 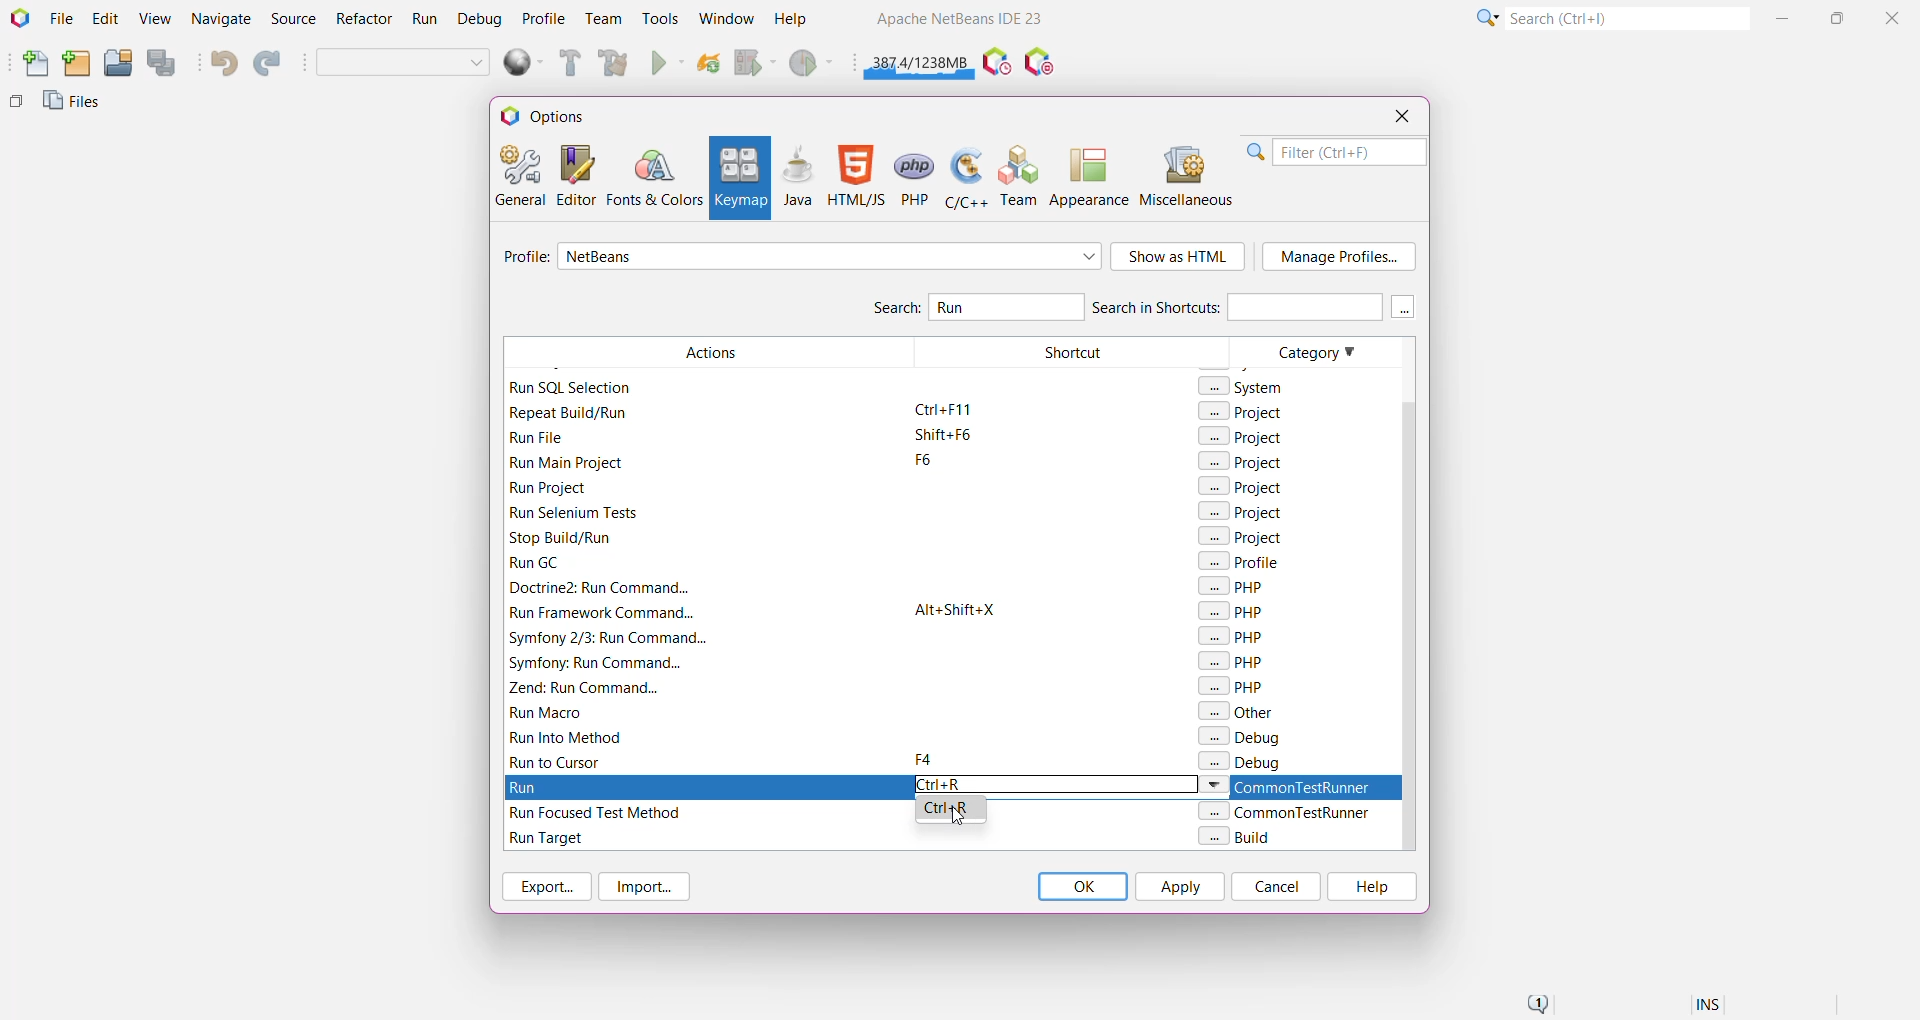 What do you see at coordinates (705, 824) in the screenshot?
I see `Filtered Actions with Run keyword` at bounding box center [705, 824].